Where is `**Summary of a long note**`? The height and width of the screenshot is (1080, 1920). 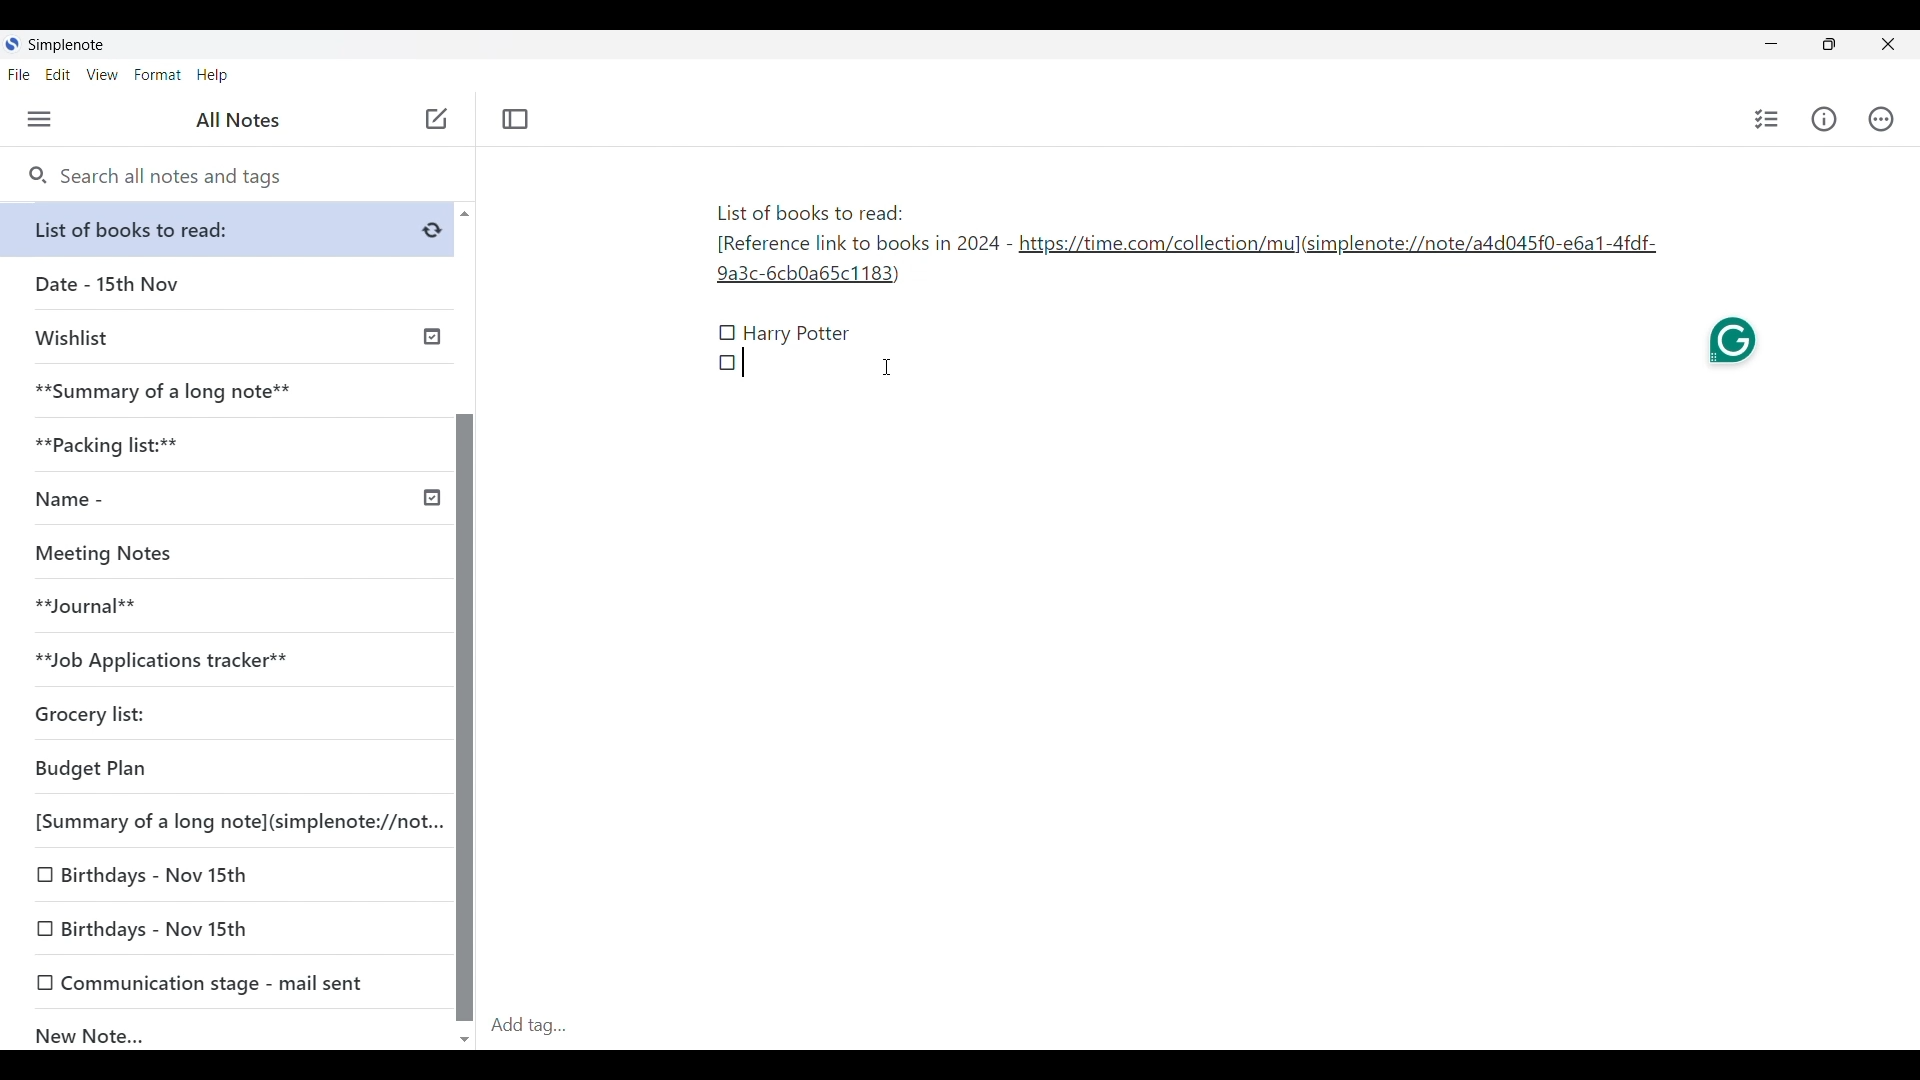 **Summary of a long note** is located at coordinates (227, 391).